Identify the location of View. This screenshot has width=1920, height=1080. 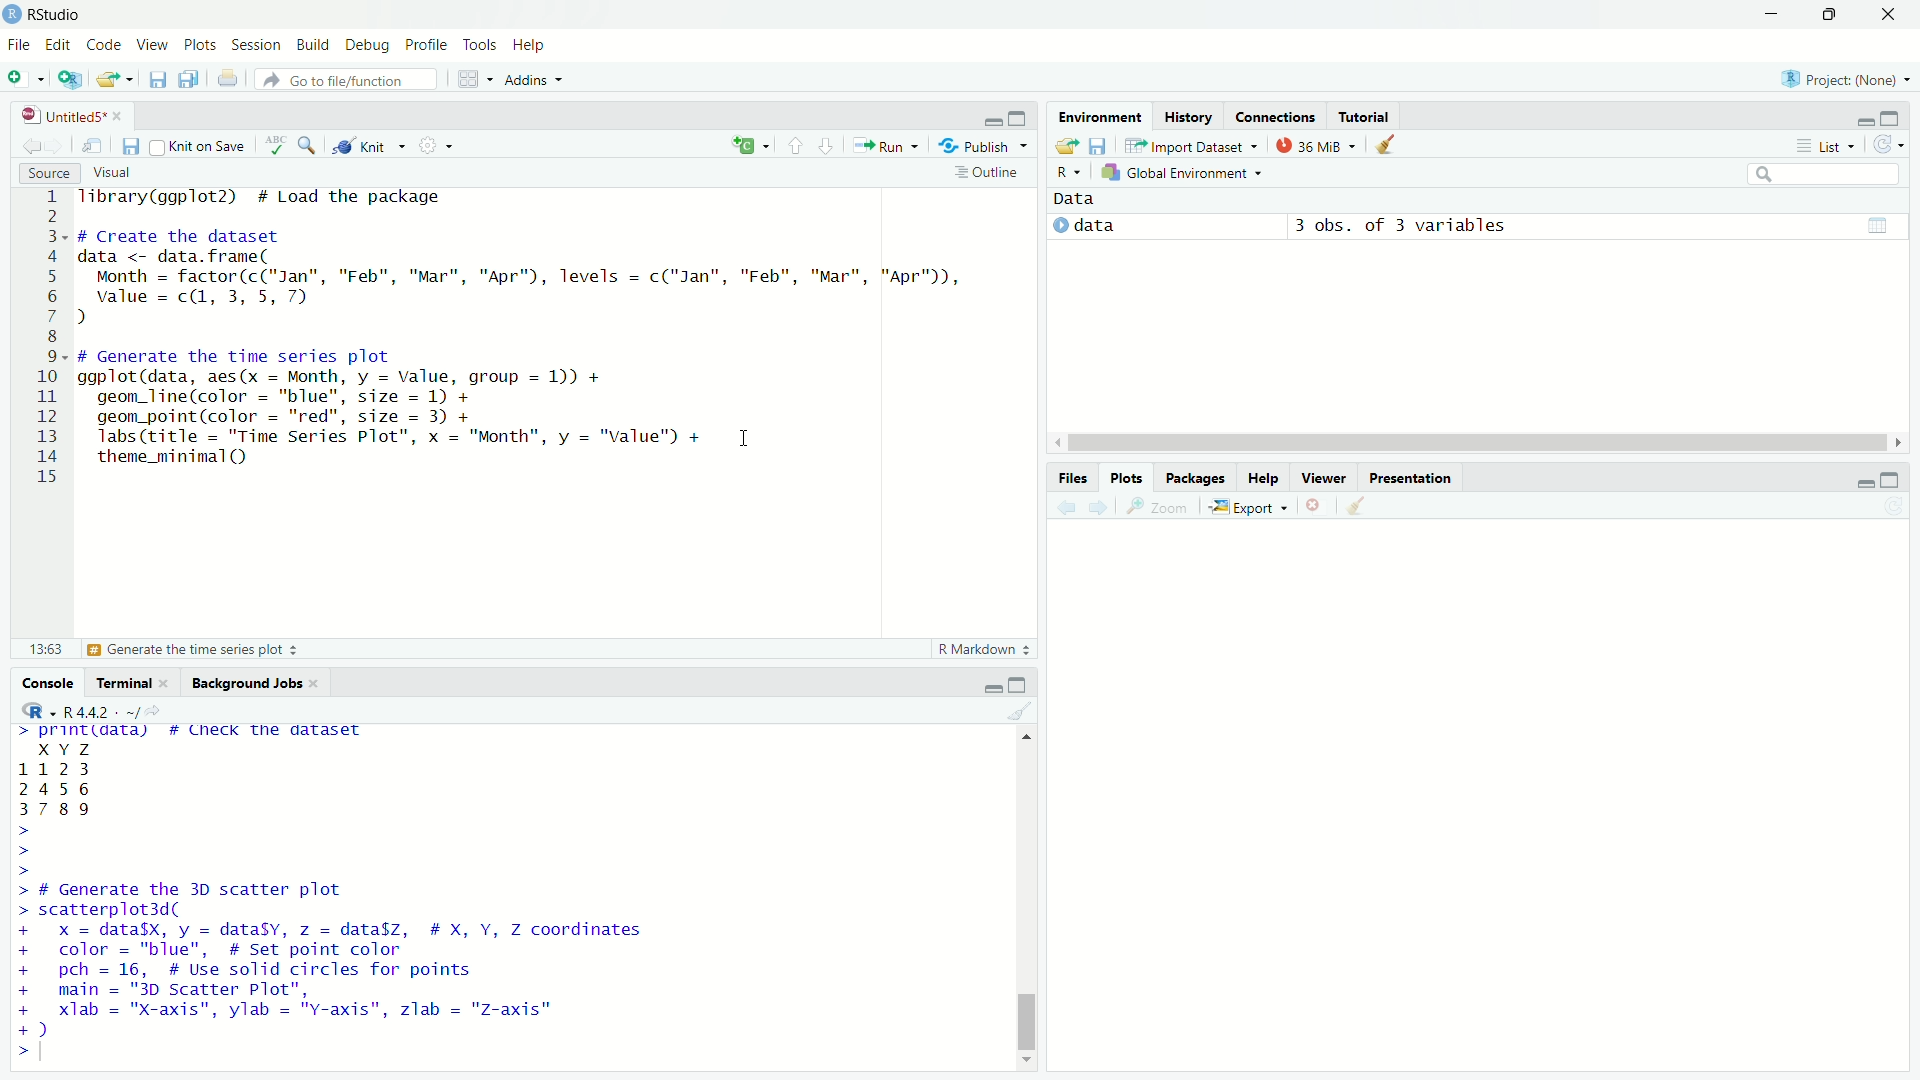
(151, 44).